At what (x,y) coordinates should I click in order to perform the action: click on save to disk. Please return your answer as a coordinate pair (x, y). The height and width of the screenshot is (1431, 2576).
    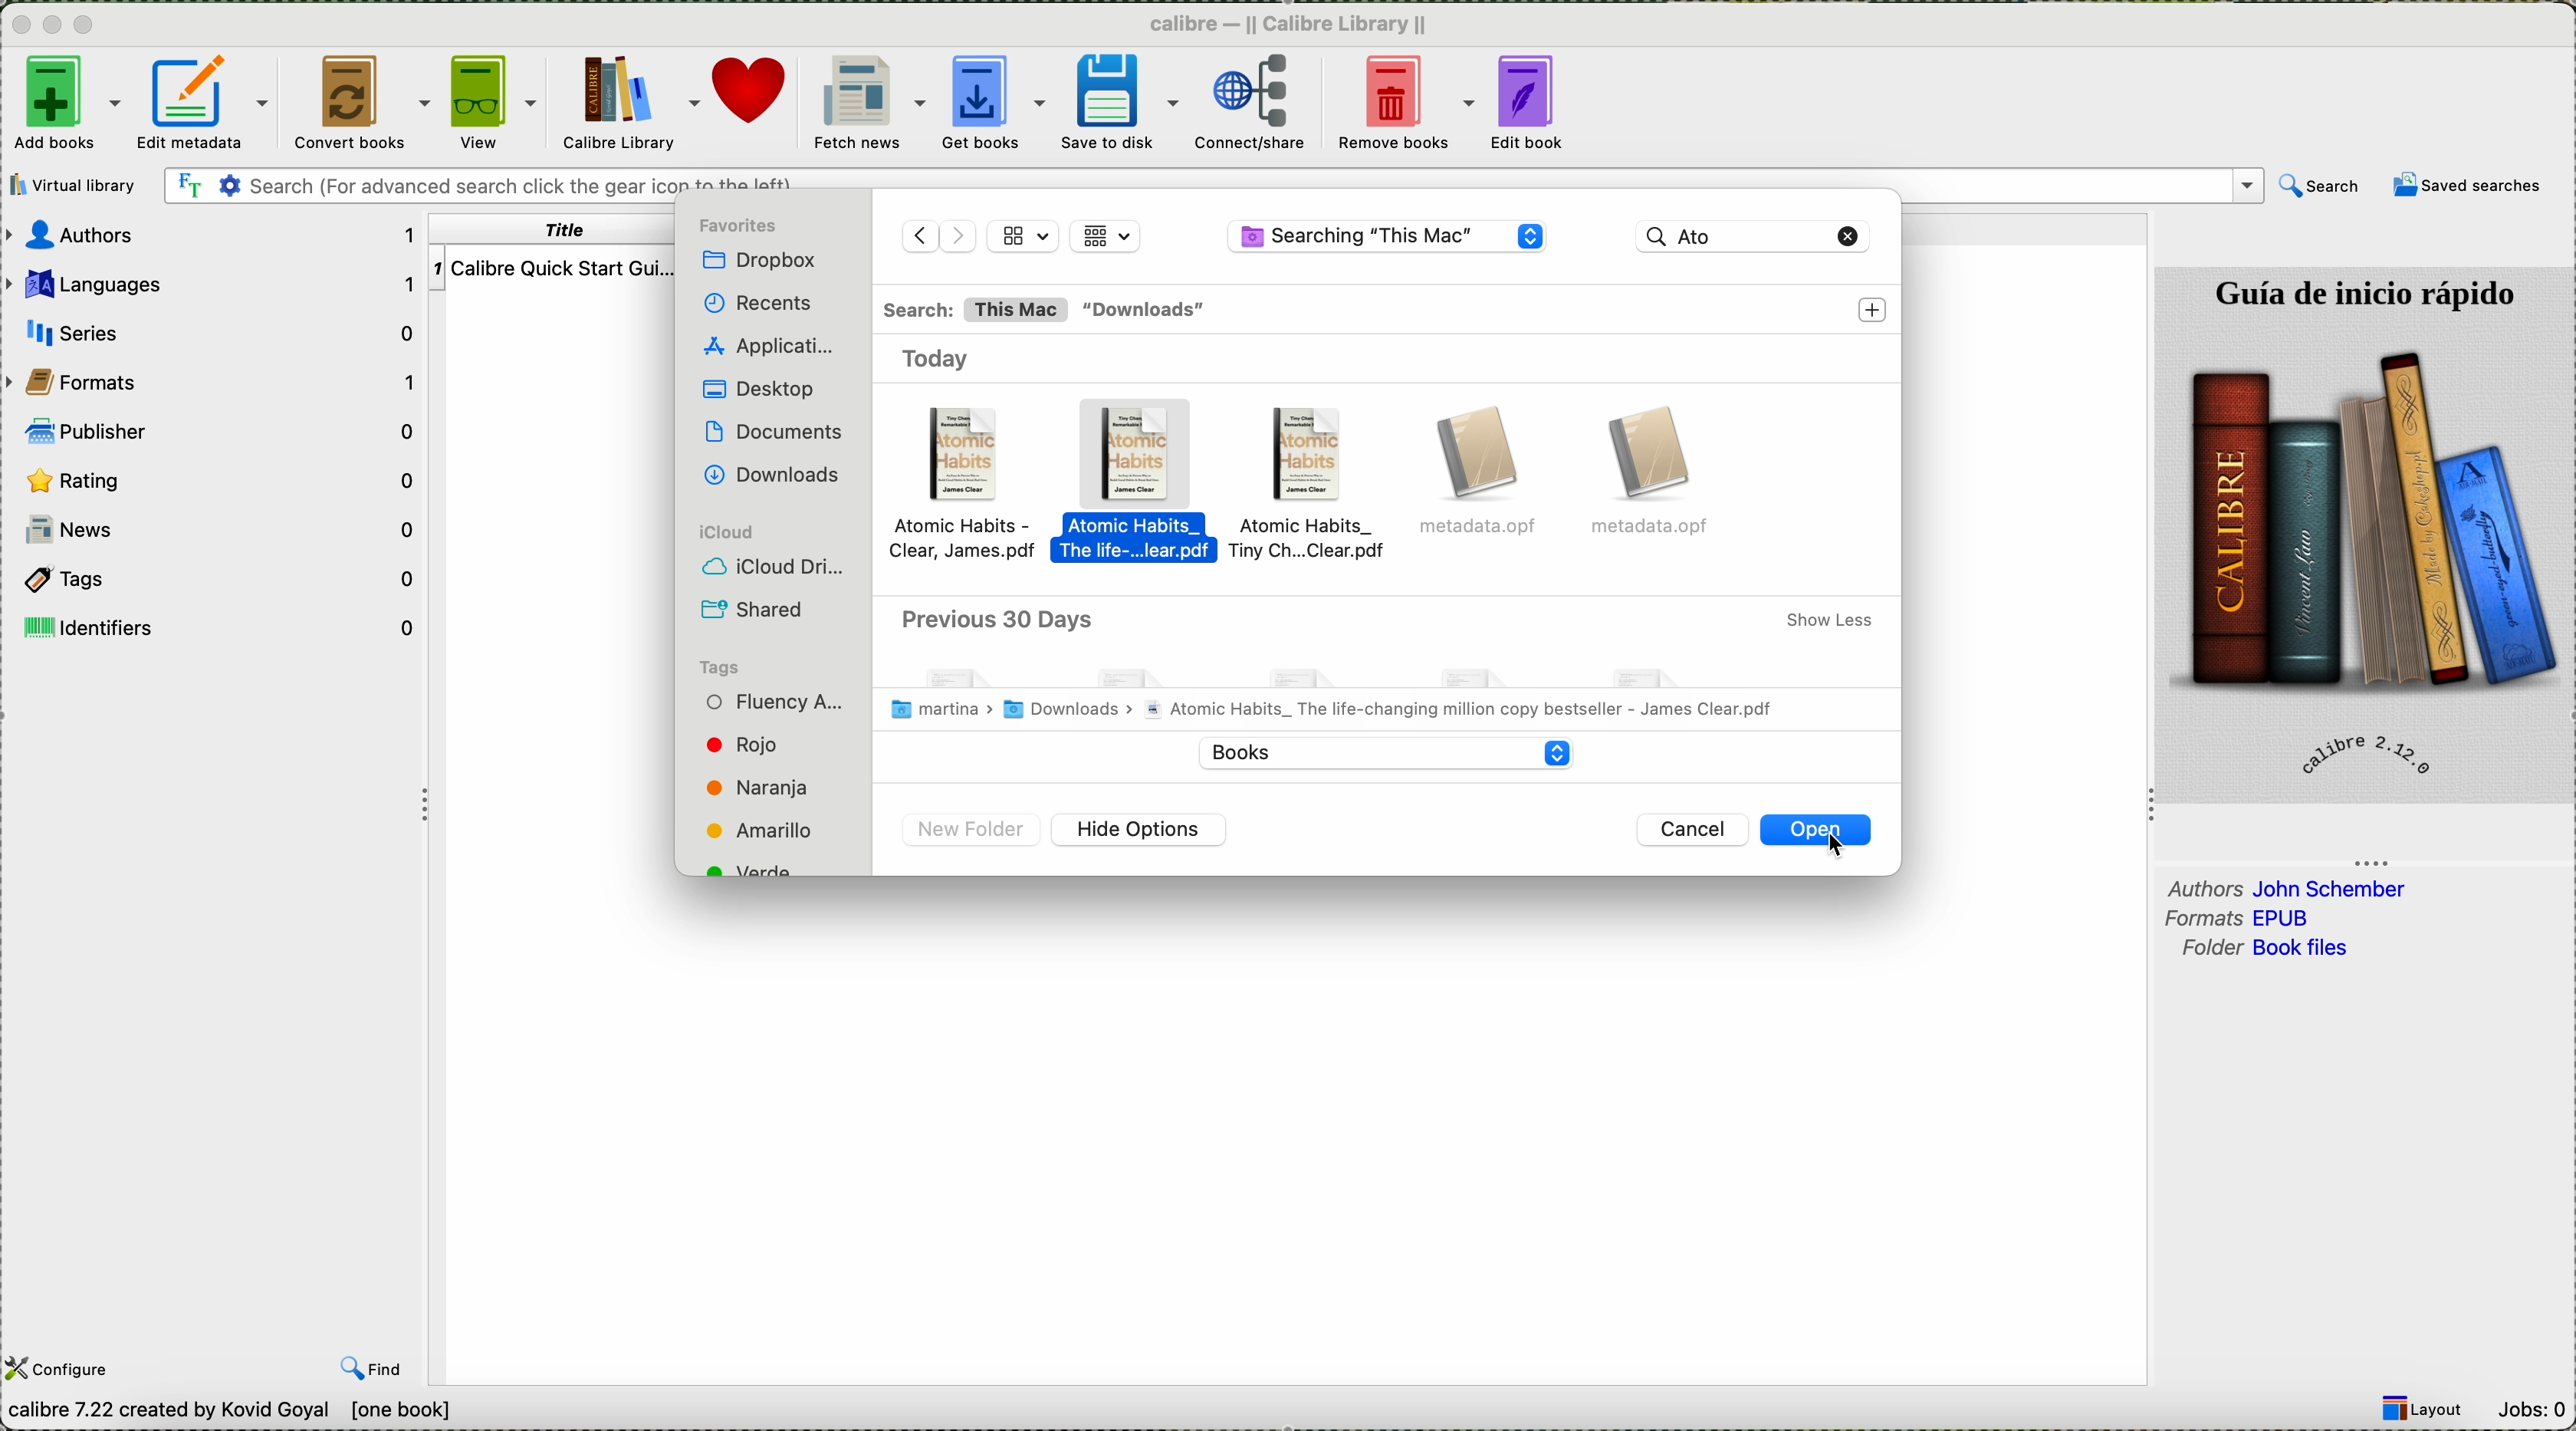
    Looking at the image, I should click on (1116, 102).